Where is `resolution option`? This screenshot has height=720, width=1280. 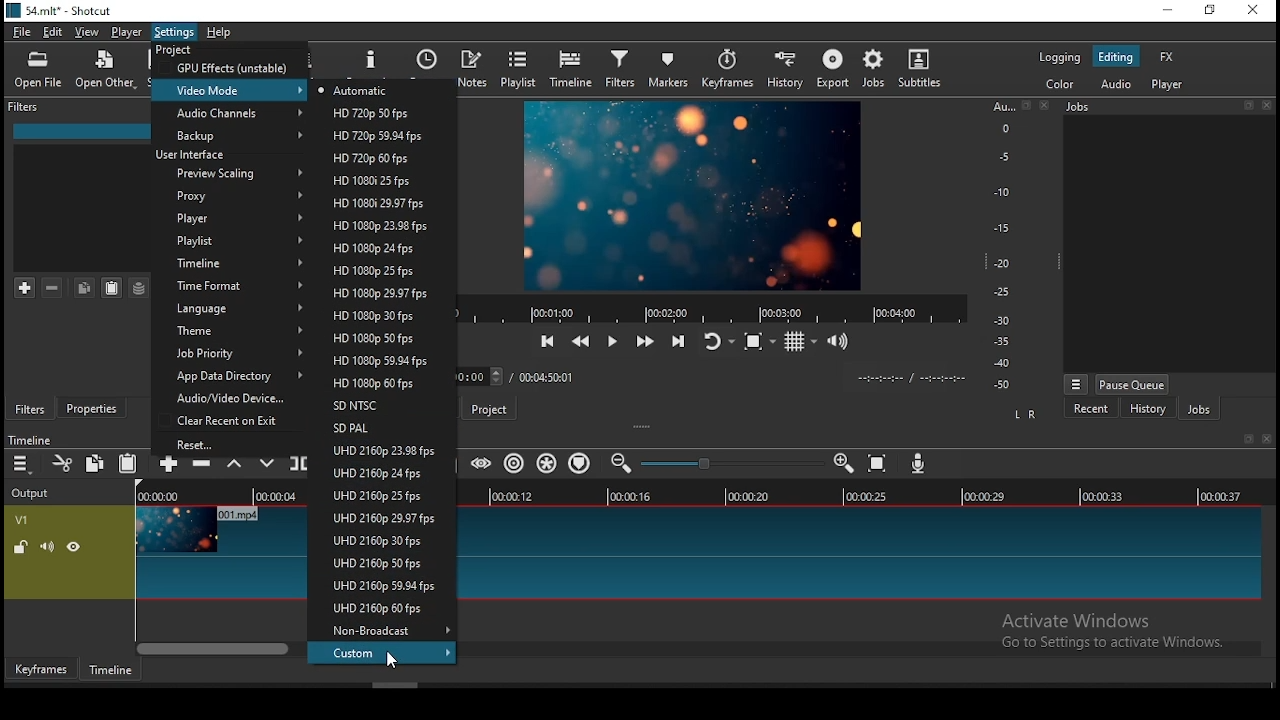 resolution option is located at coordinates (383, 588).